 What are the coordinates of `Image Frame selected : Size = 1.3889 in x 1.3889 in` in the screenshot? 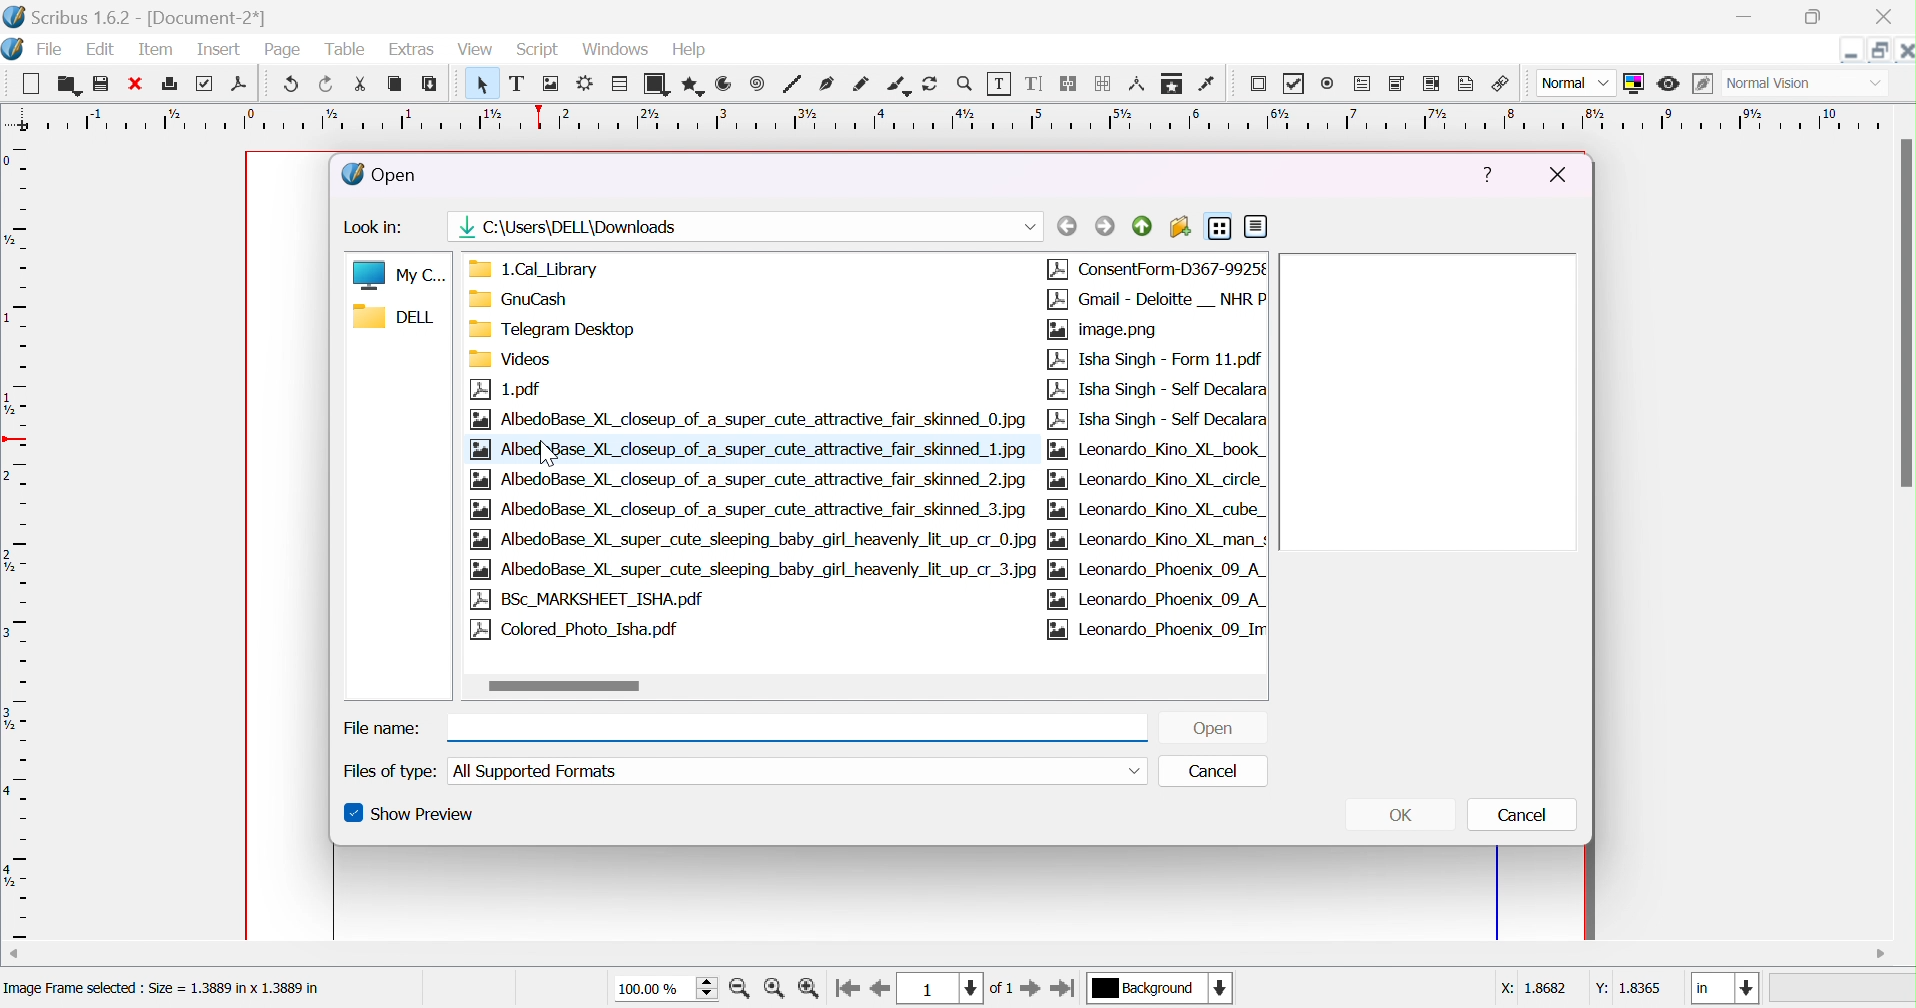 It's located at (163, 991).